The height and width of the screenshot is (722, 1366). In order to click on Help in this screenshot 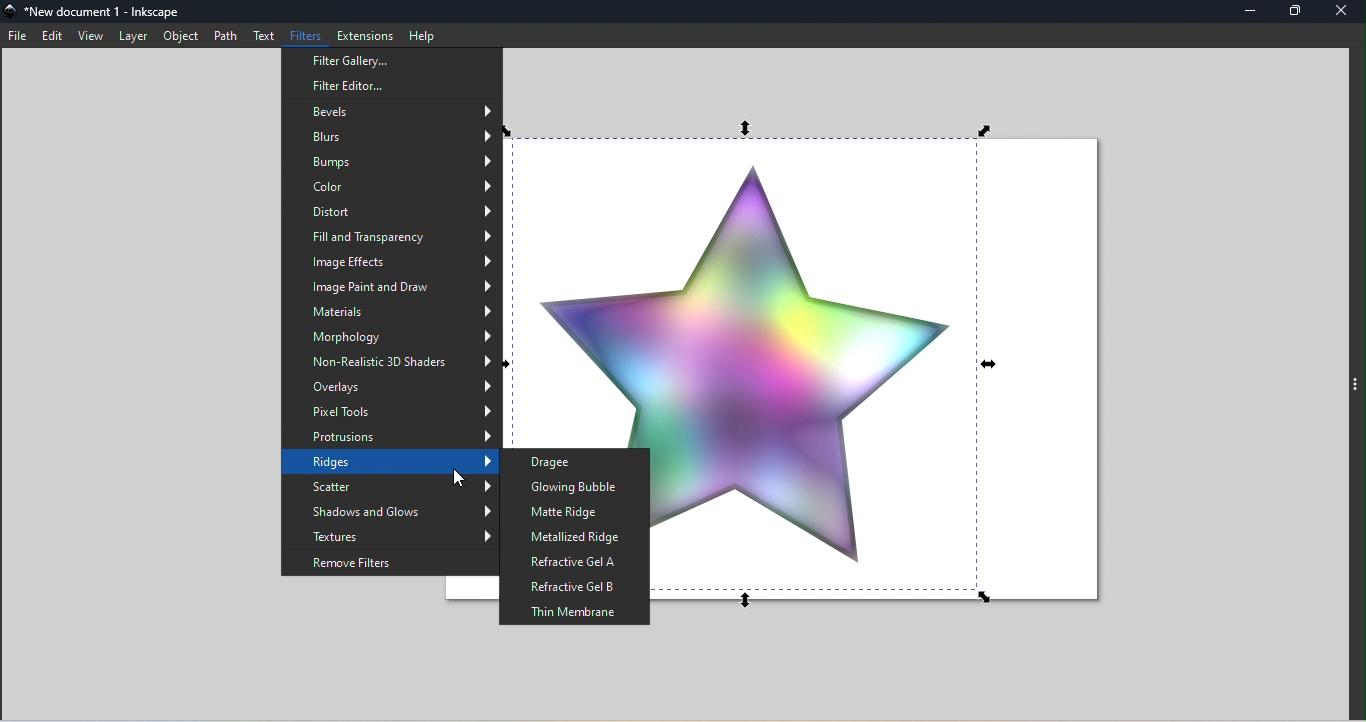, I will do `click(424, 34)`.